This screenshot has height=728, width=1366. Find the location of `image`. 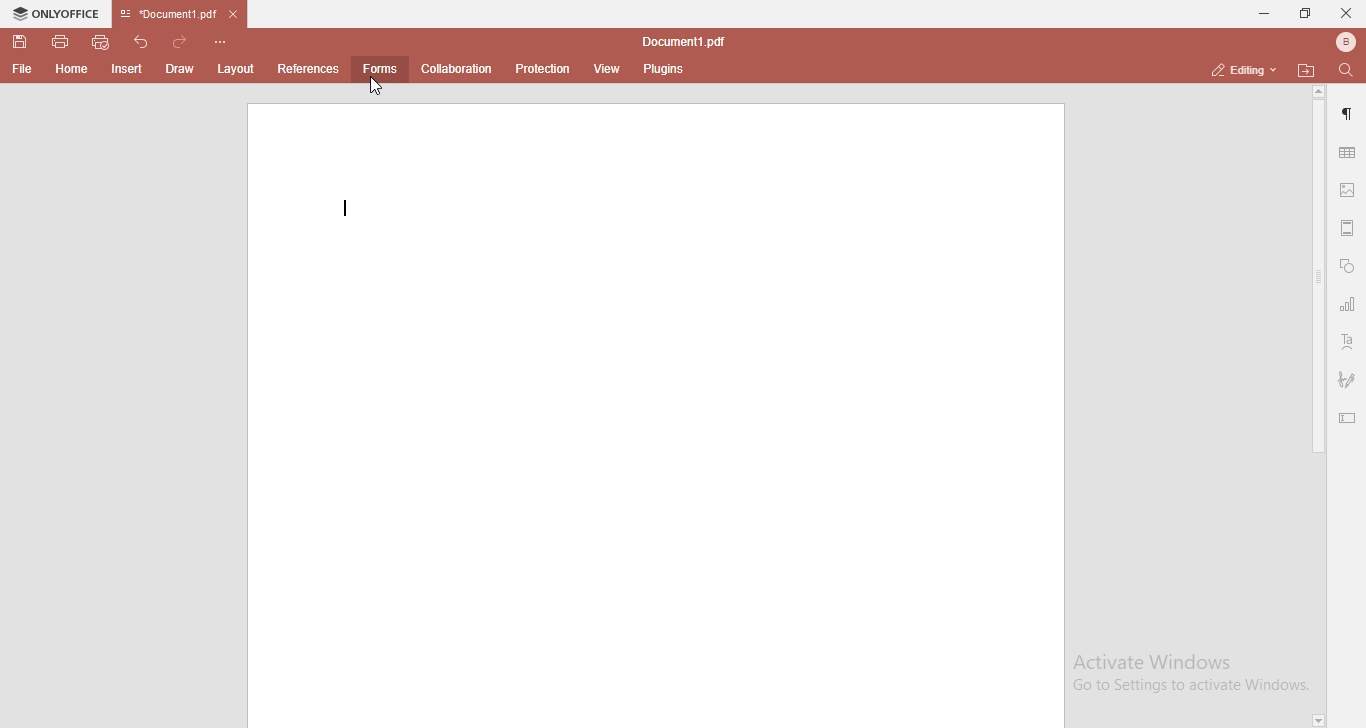

image is located at coordinates (1349, 192).